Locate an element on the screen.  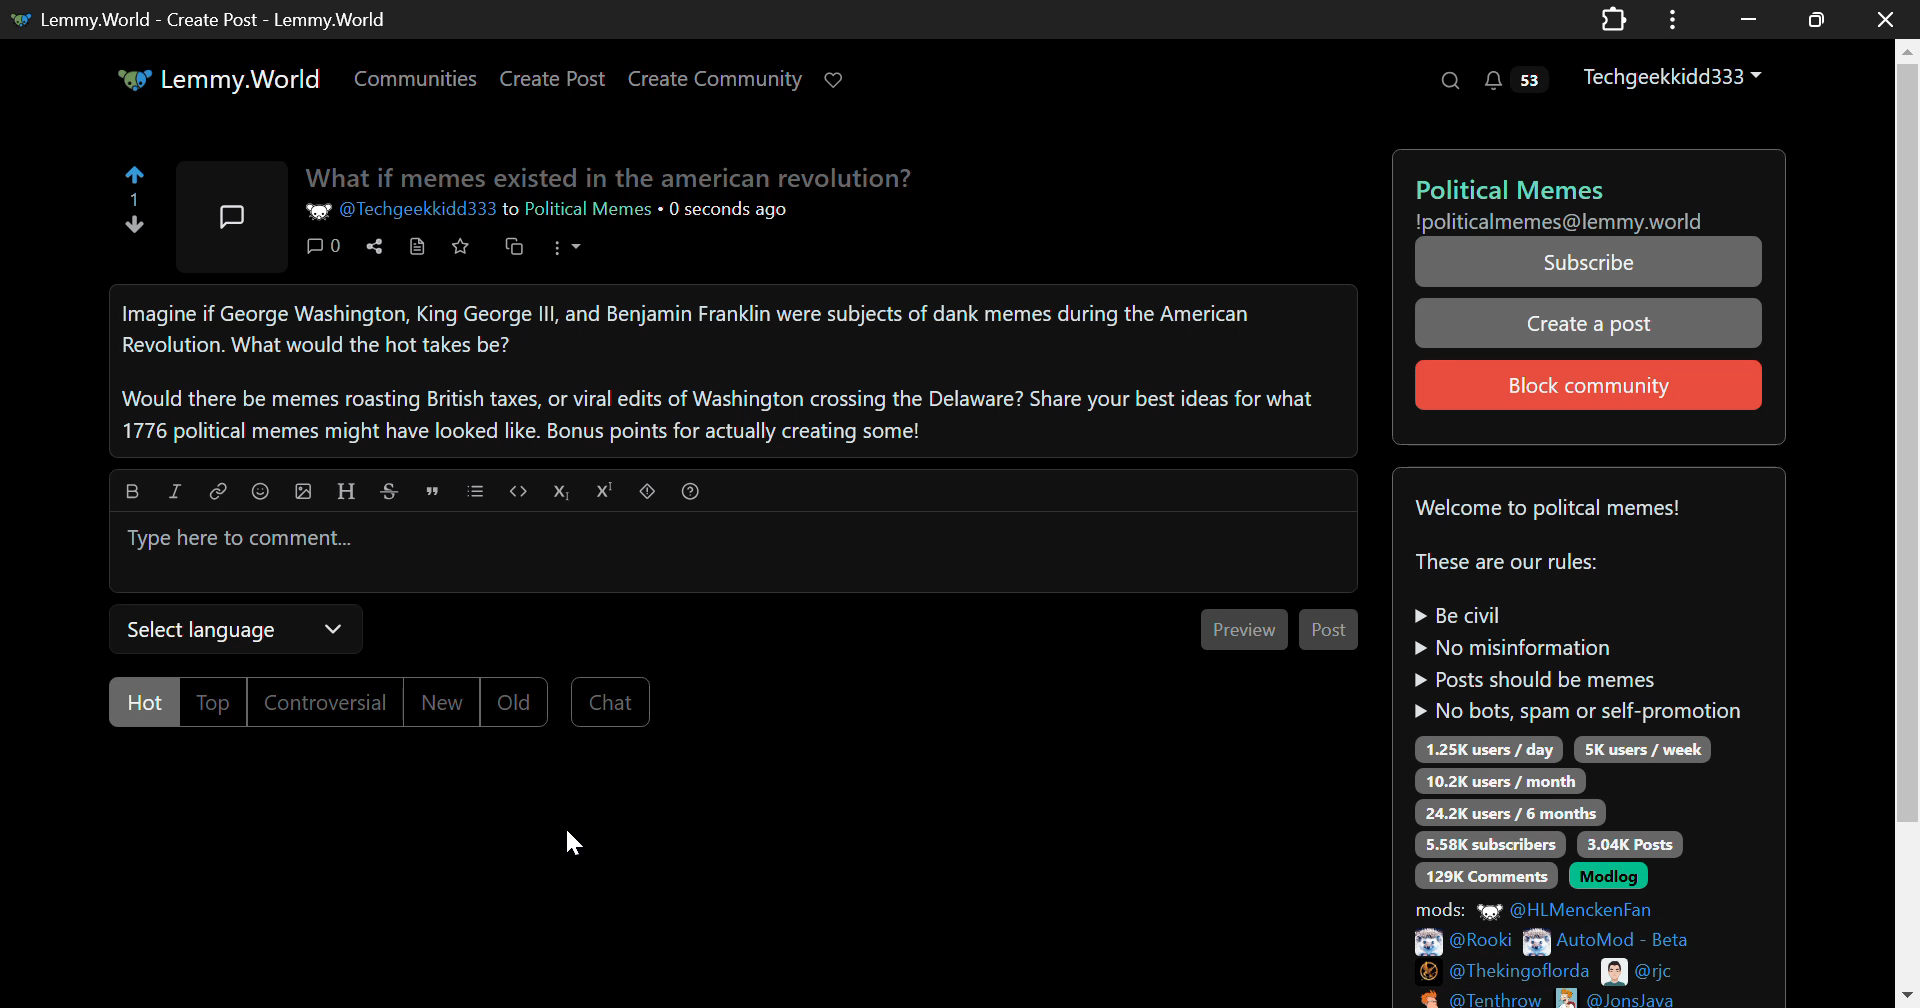
Hot Comment Filter Selected is located at coordinates (143, 700).